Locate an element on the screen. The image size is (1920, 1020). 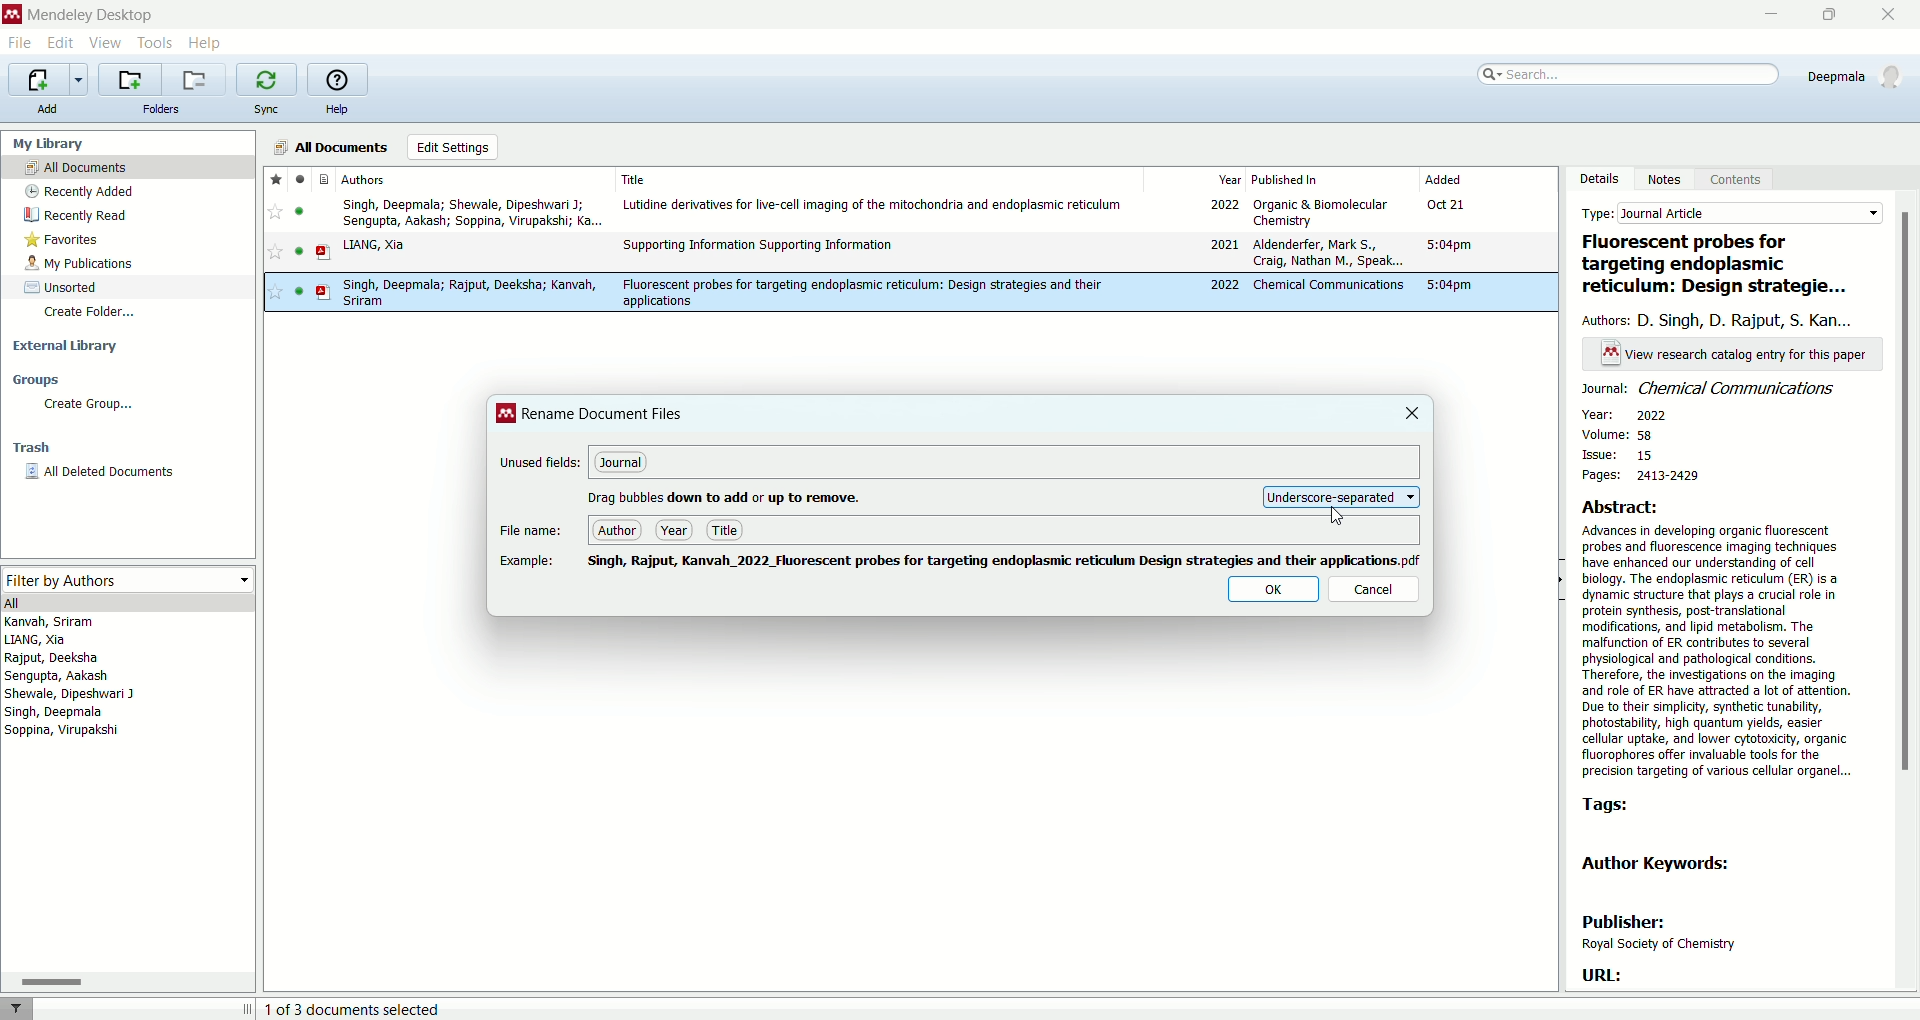
ok is located at coordinates (1270, 590).